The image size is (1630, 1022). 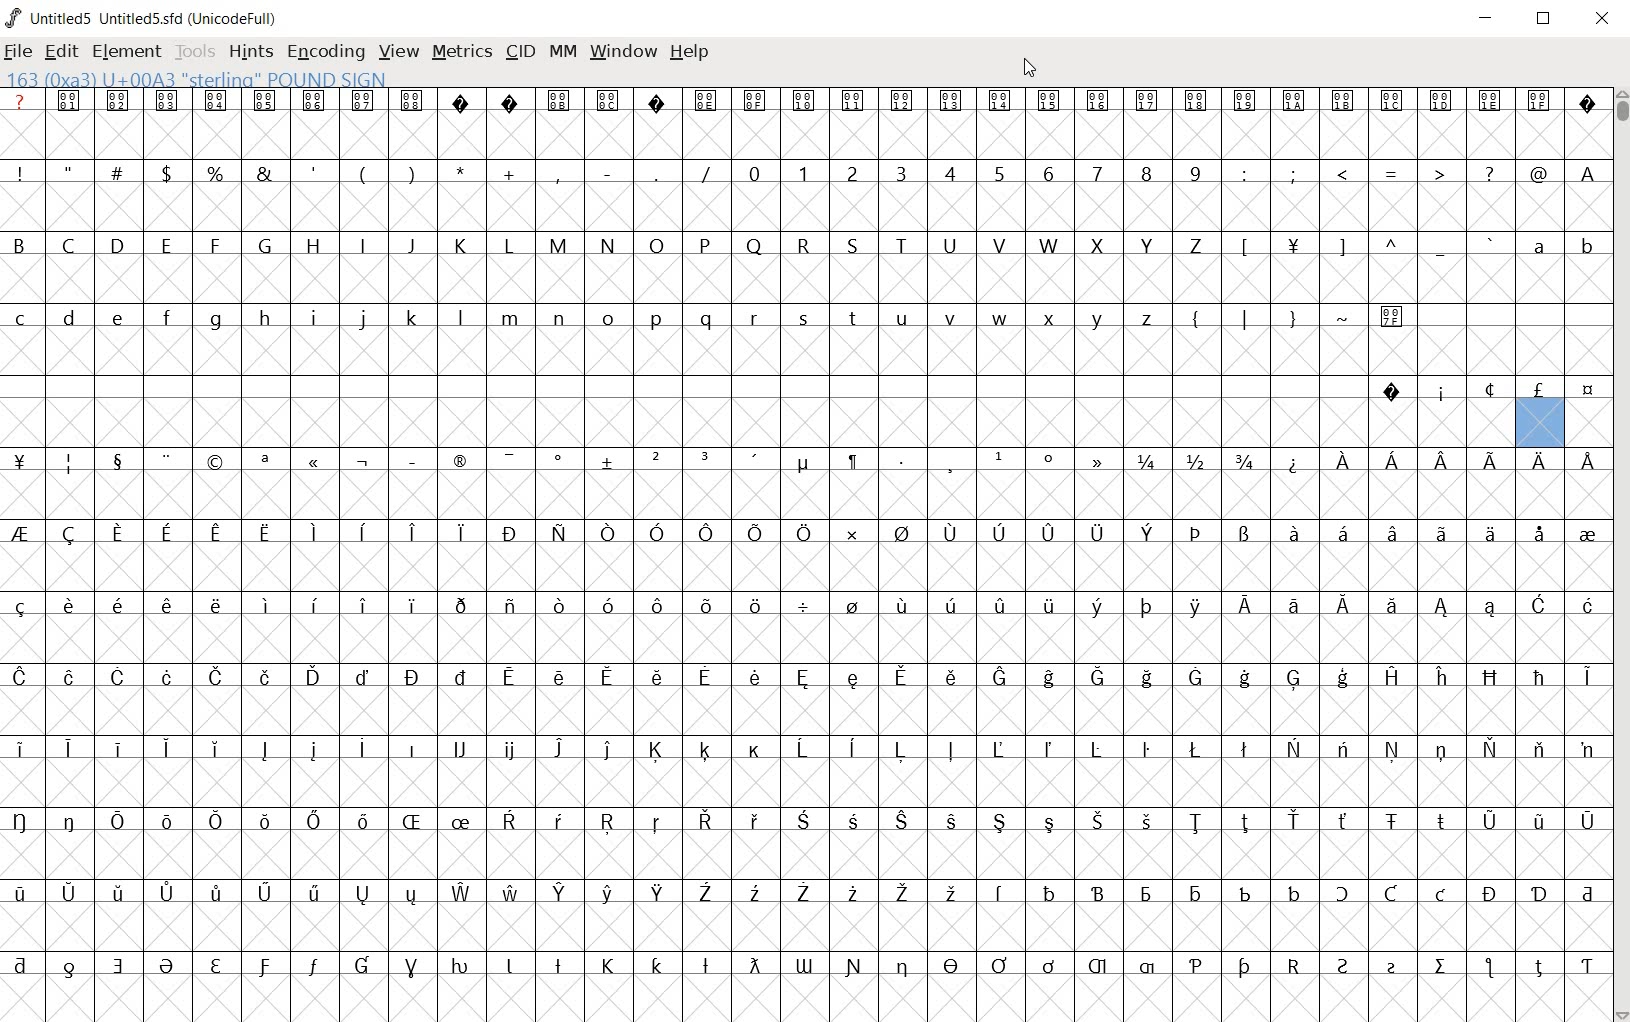 I want to click on Symbol, so click(x=853, y=749).